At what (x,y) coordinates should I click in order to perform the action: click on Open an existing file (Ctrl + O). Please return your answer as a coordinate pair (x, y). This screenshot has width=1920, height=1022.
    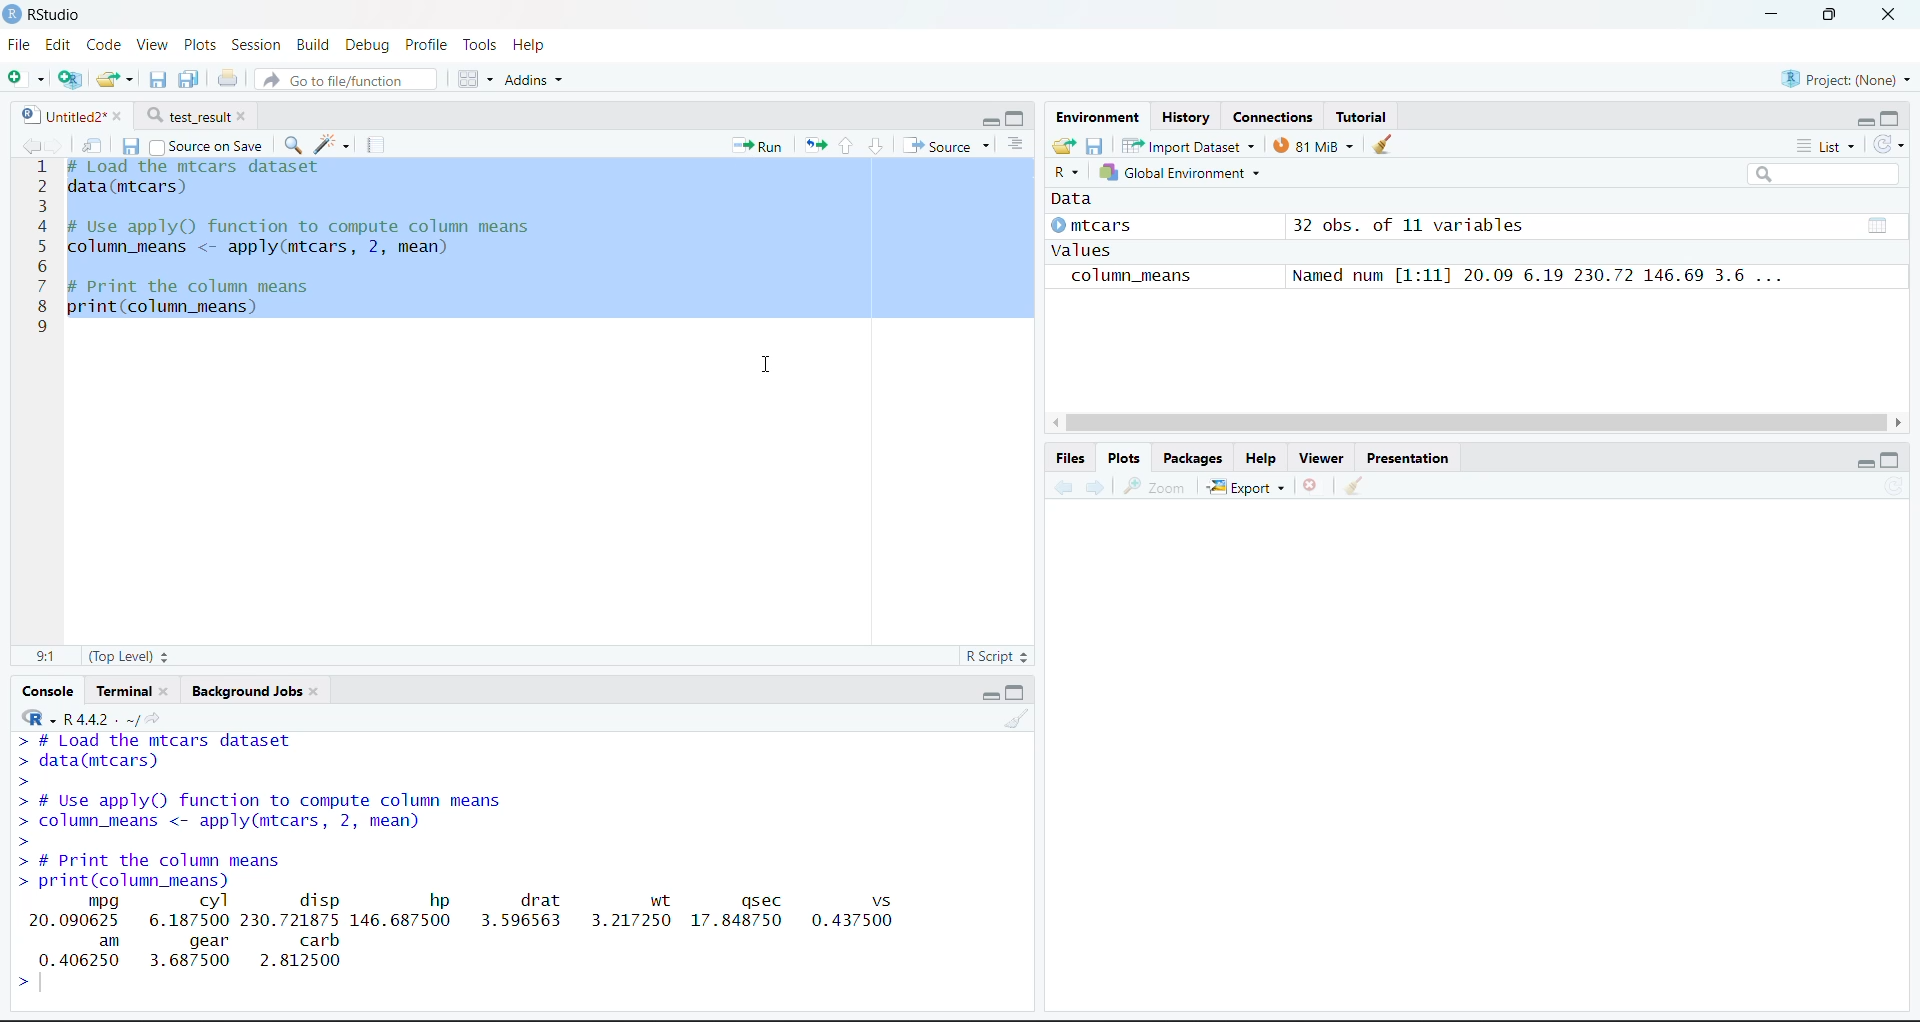
    Looking at the image, I should click on (116, 77).